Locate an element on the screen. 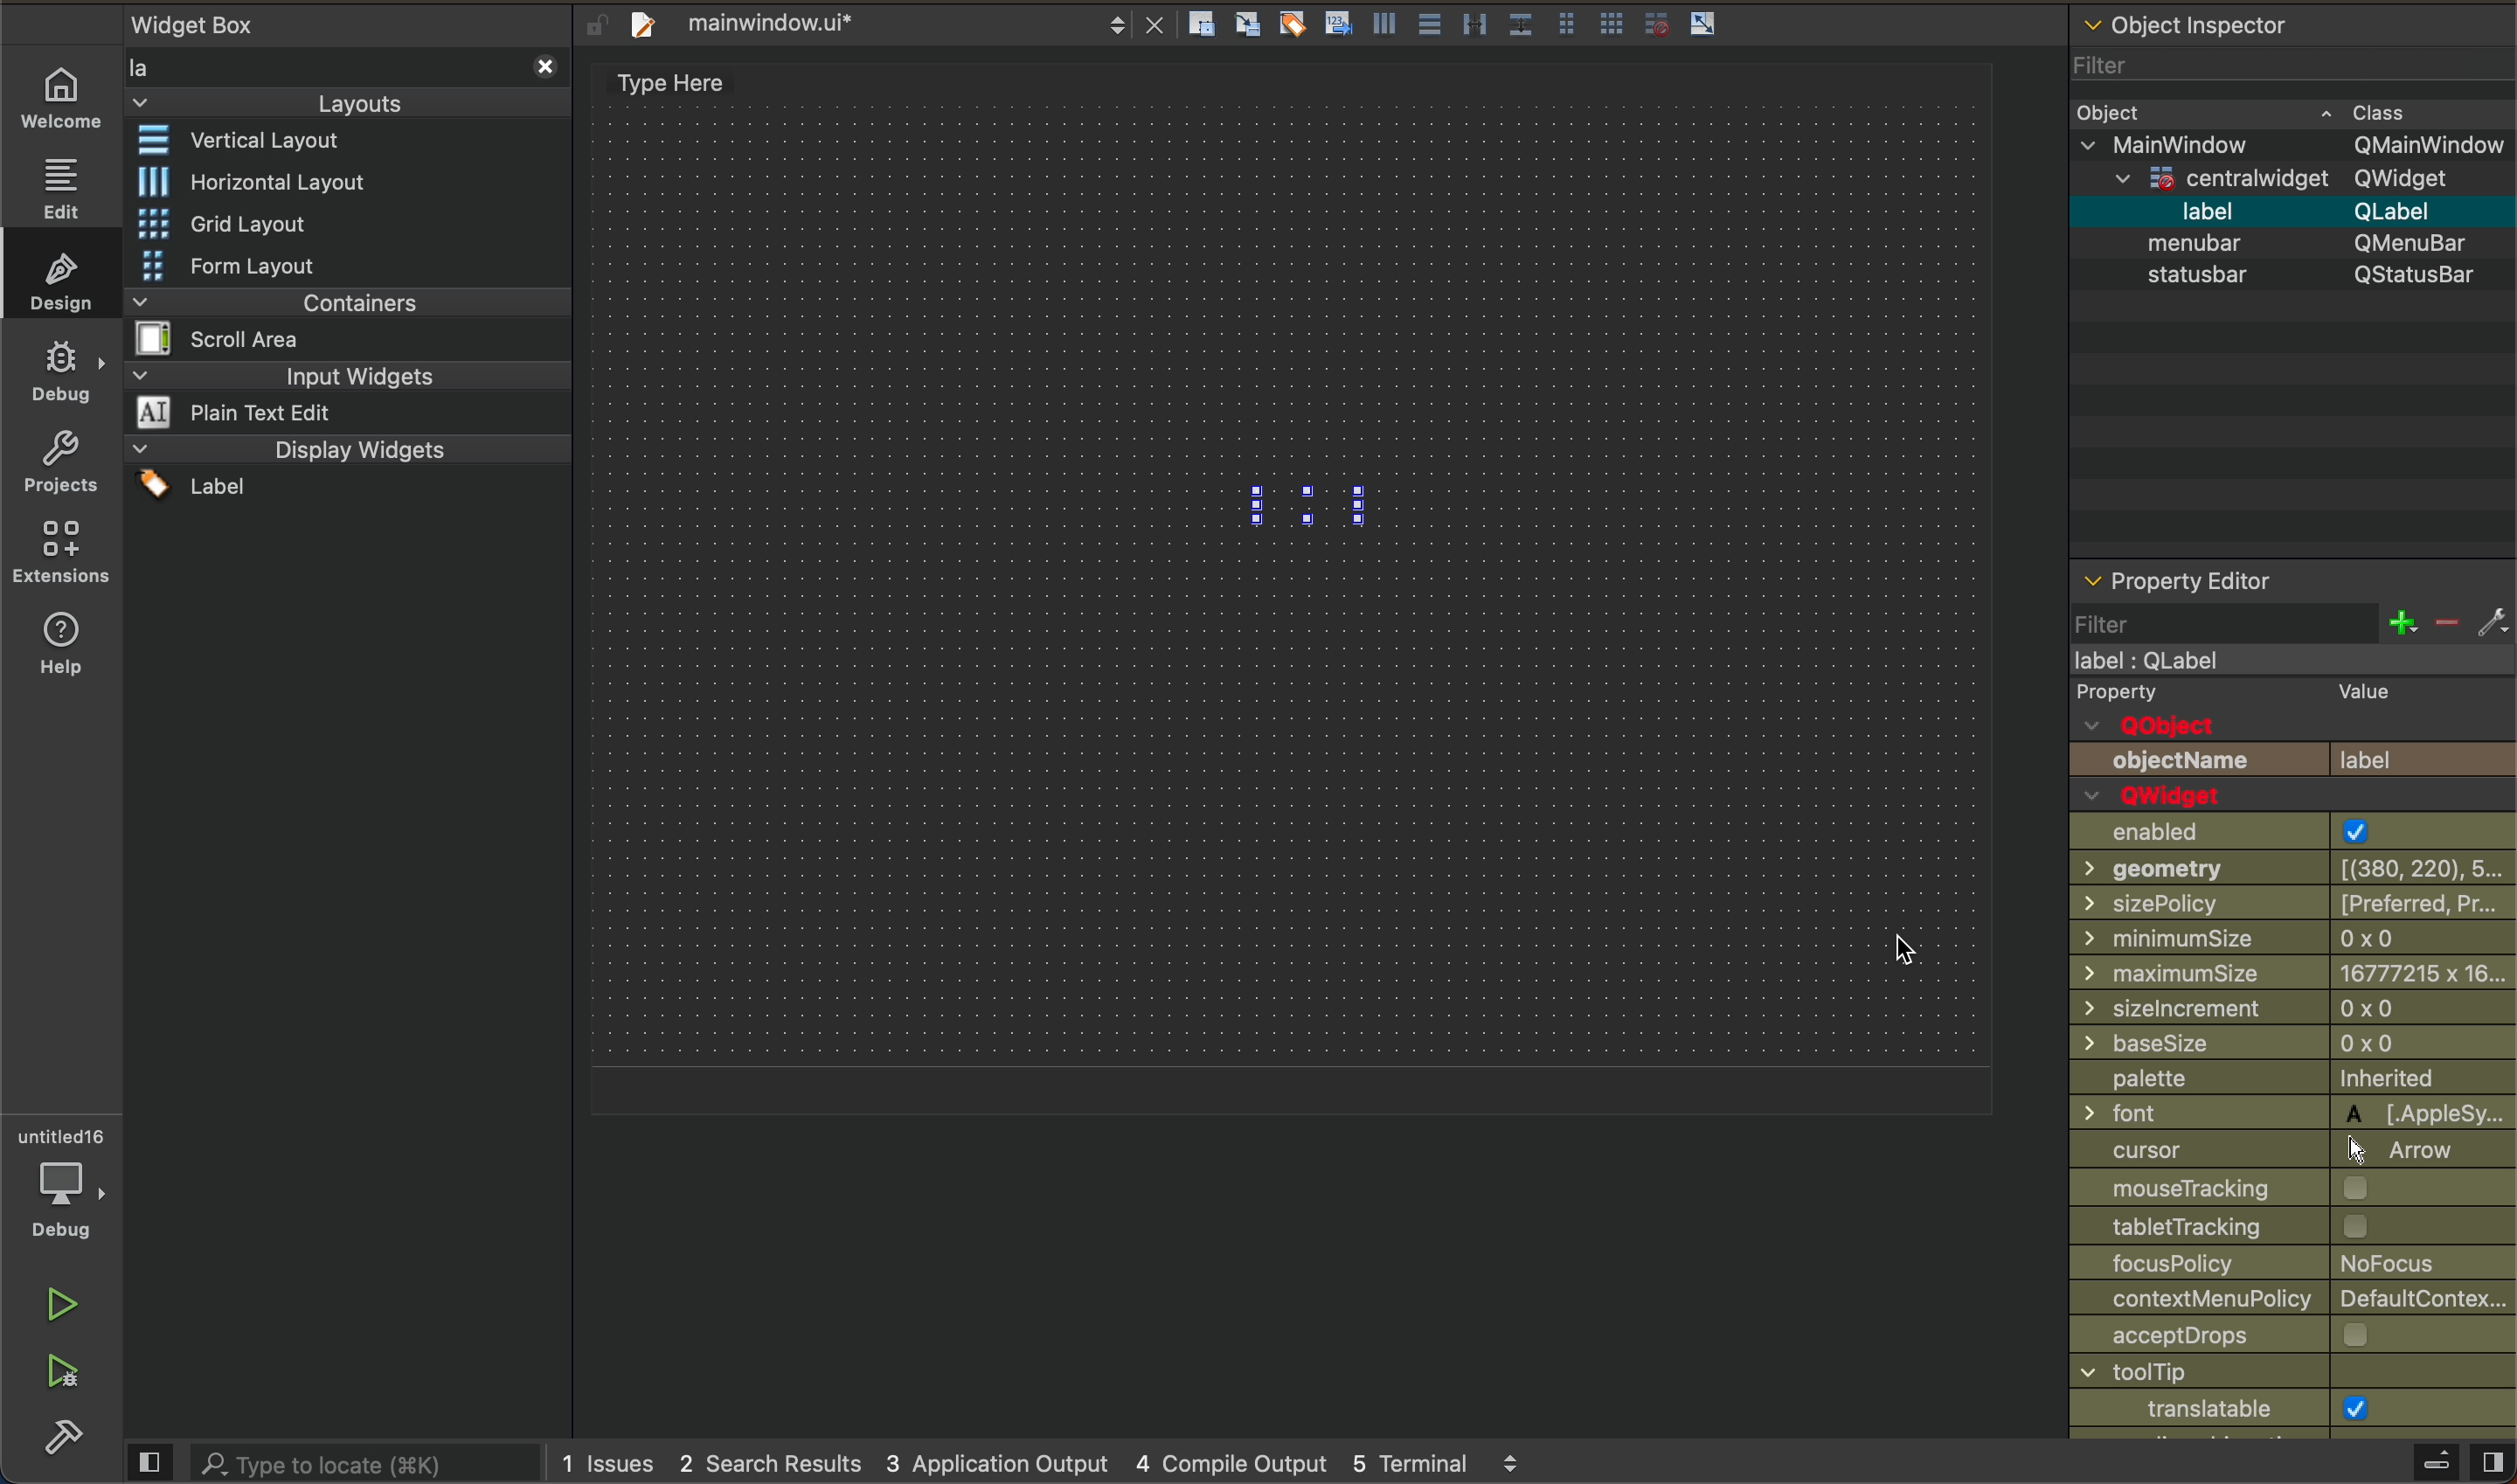 The height and width of the screenshot is (1484, 2517). size policy is located at coordinates (2294, 905).